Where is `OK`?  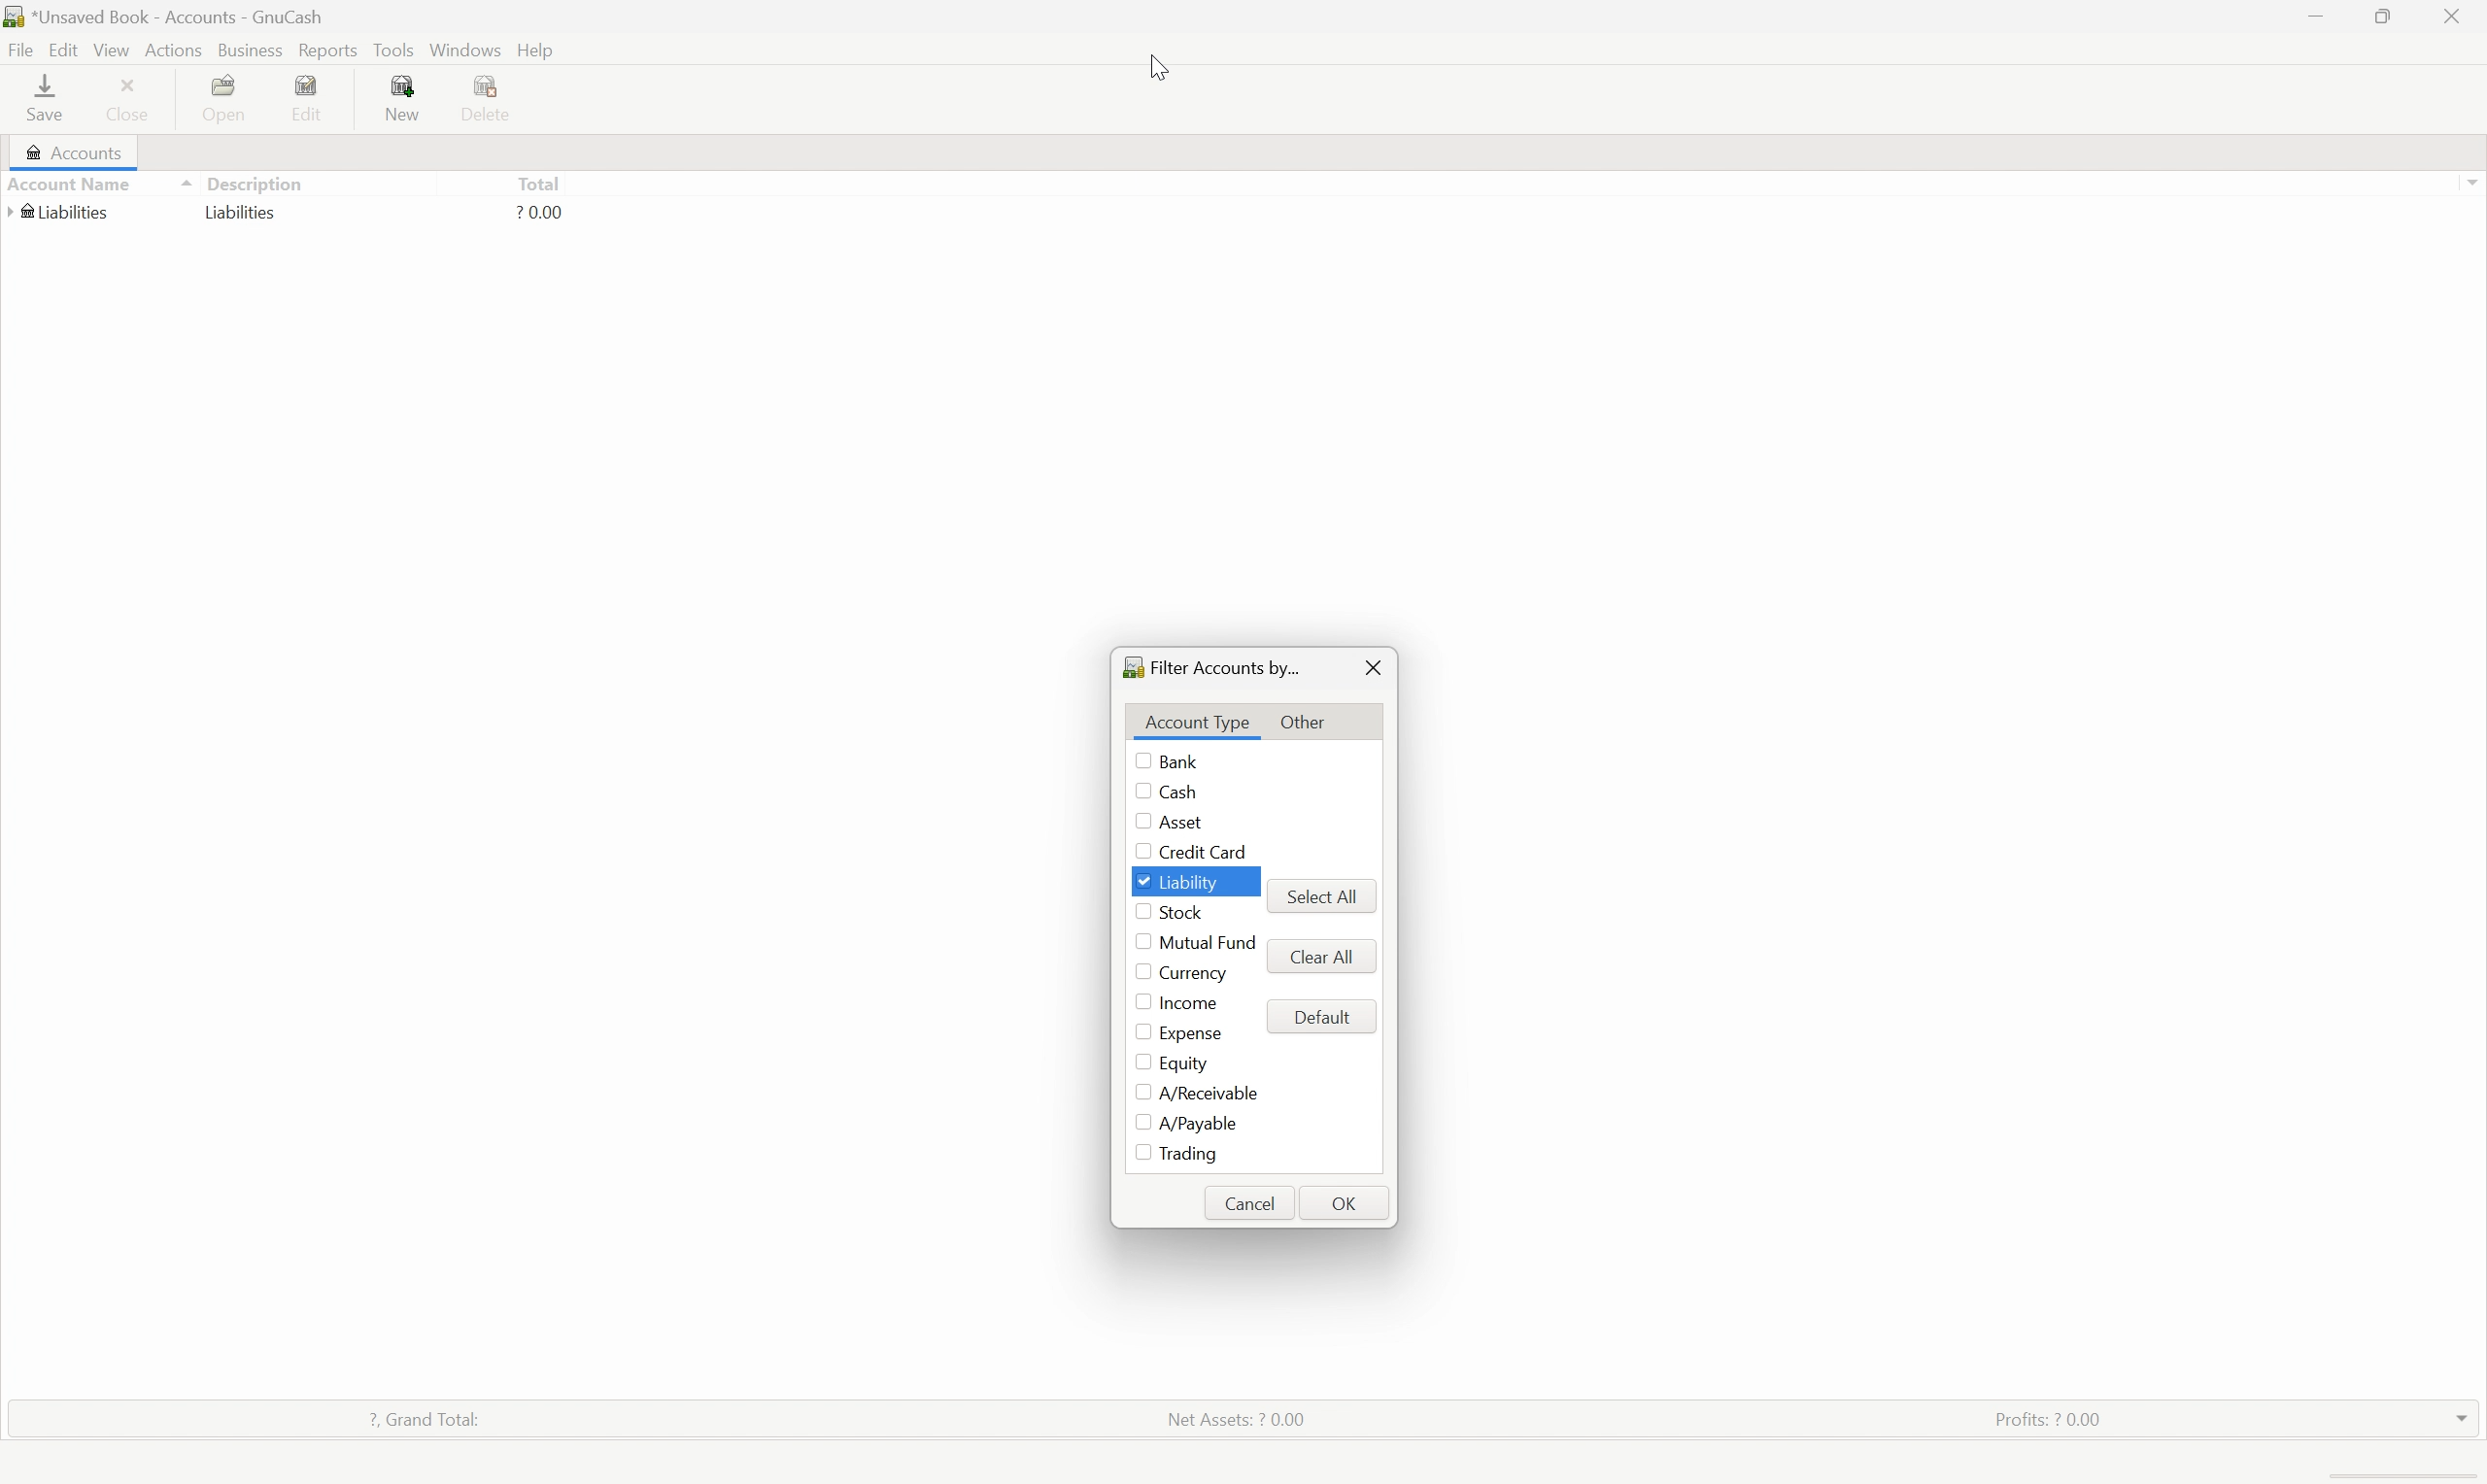 OK is located at coordinates (1346, 1201).